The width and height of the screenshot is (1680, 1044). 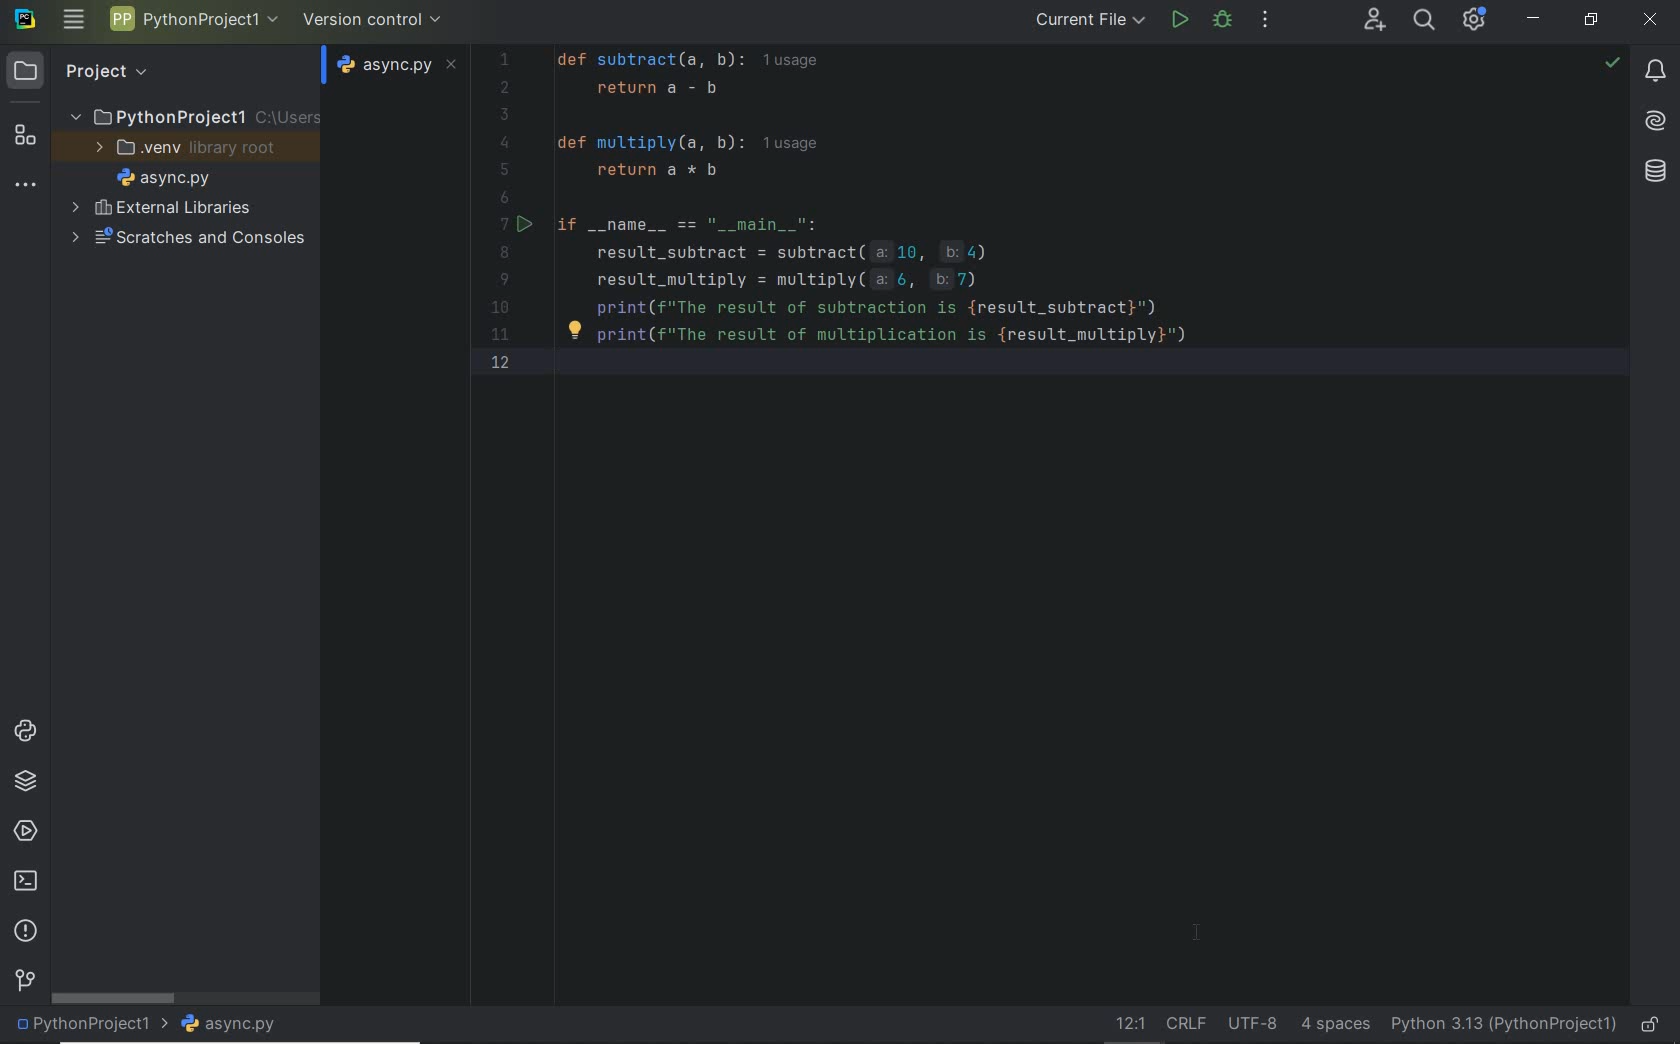 I want to click on .venv, so click(x=196, y=151).